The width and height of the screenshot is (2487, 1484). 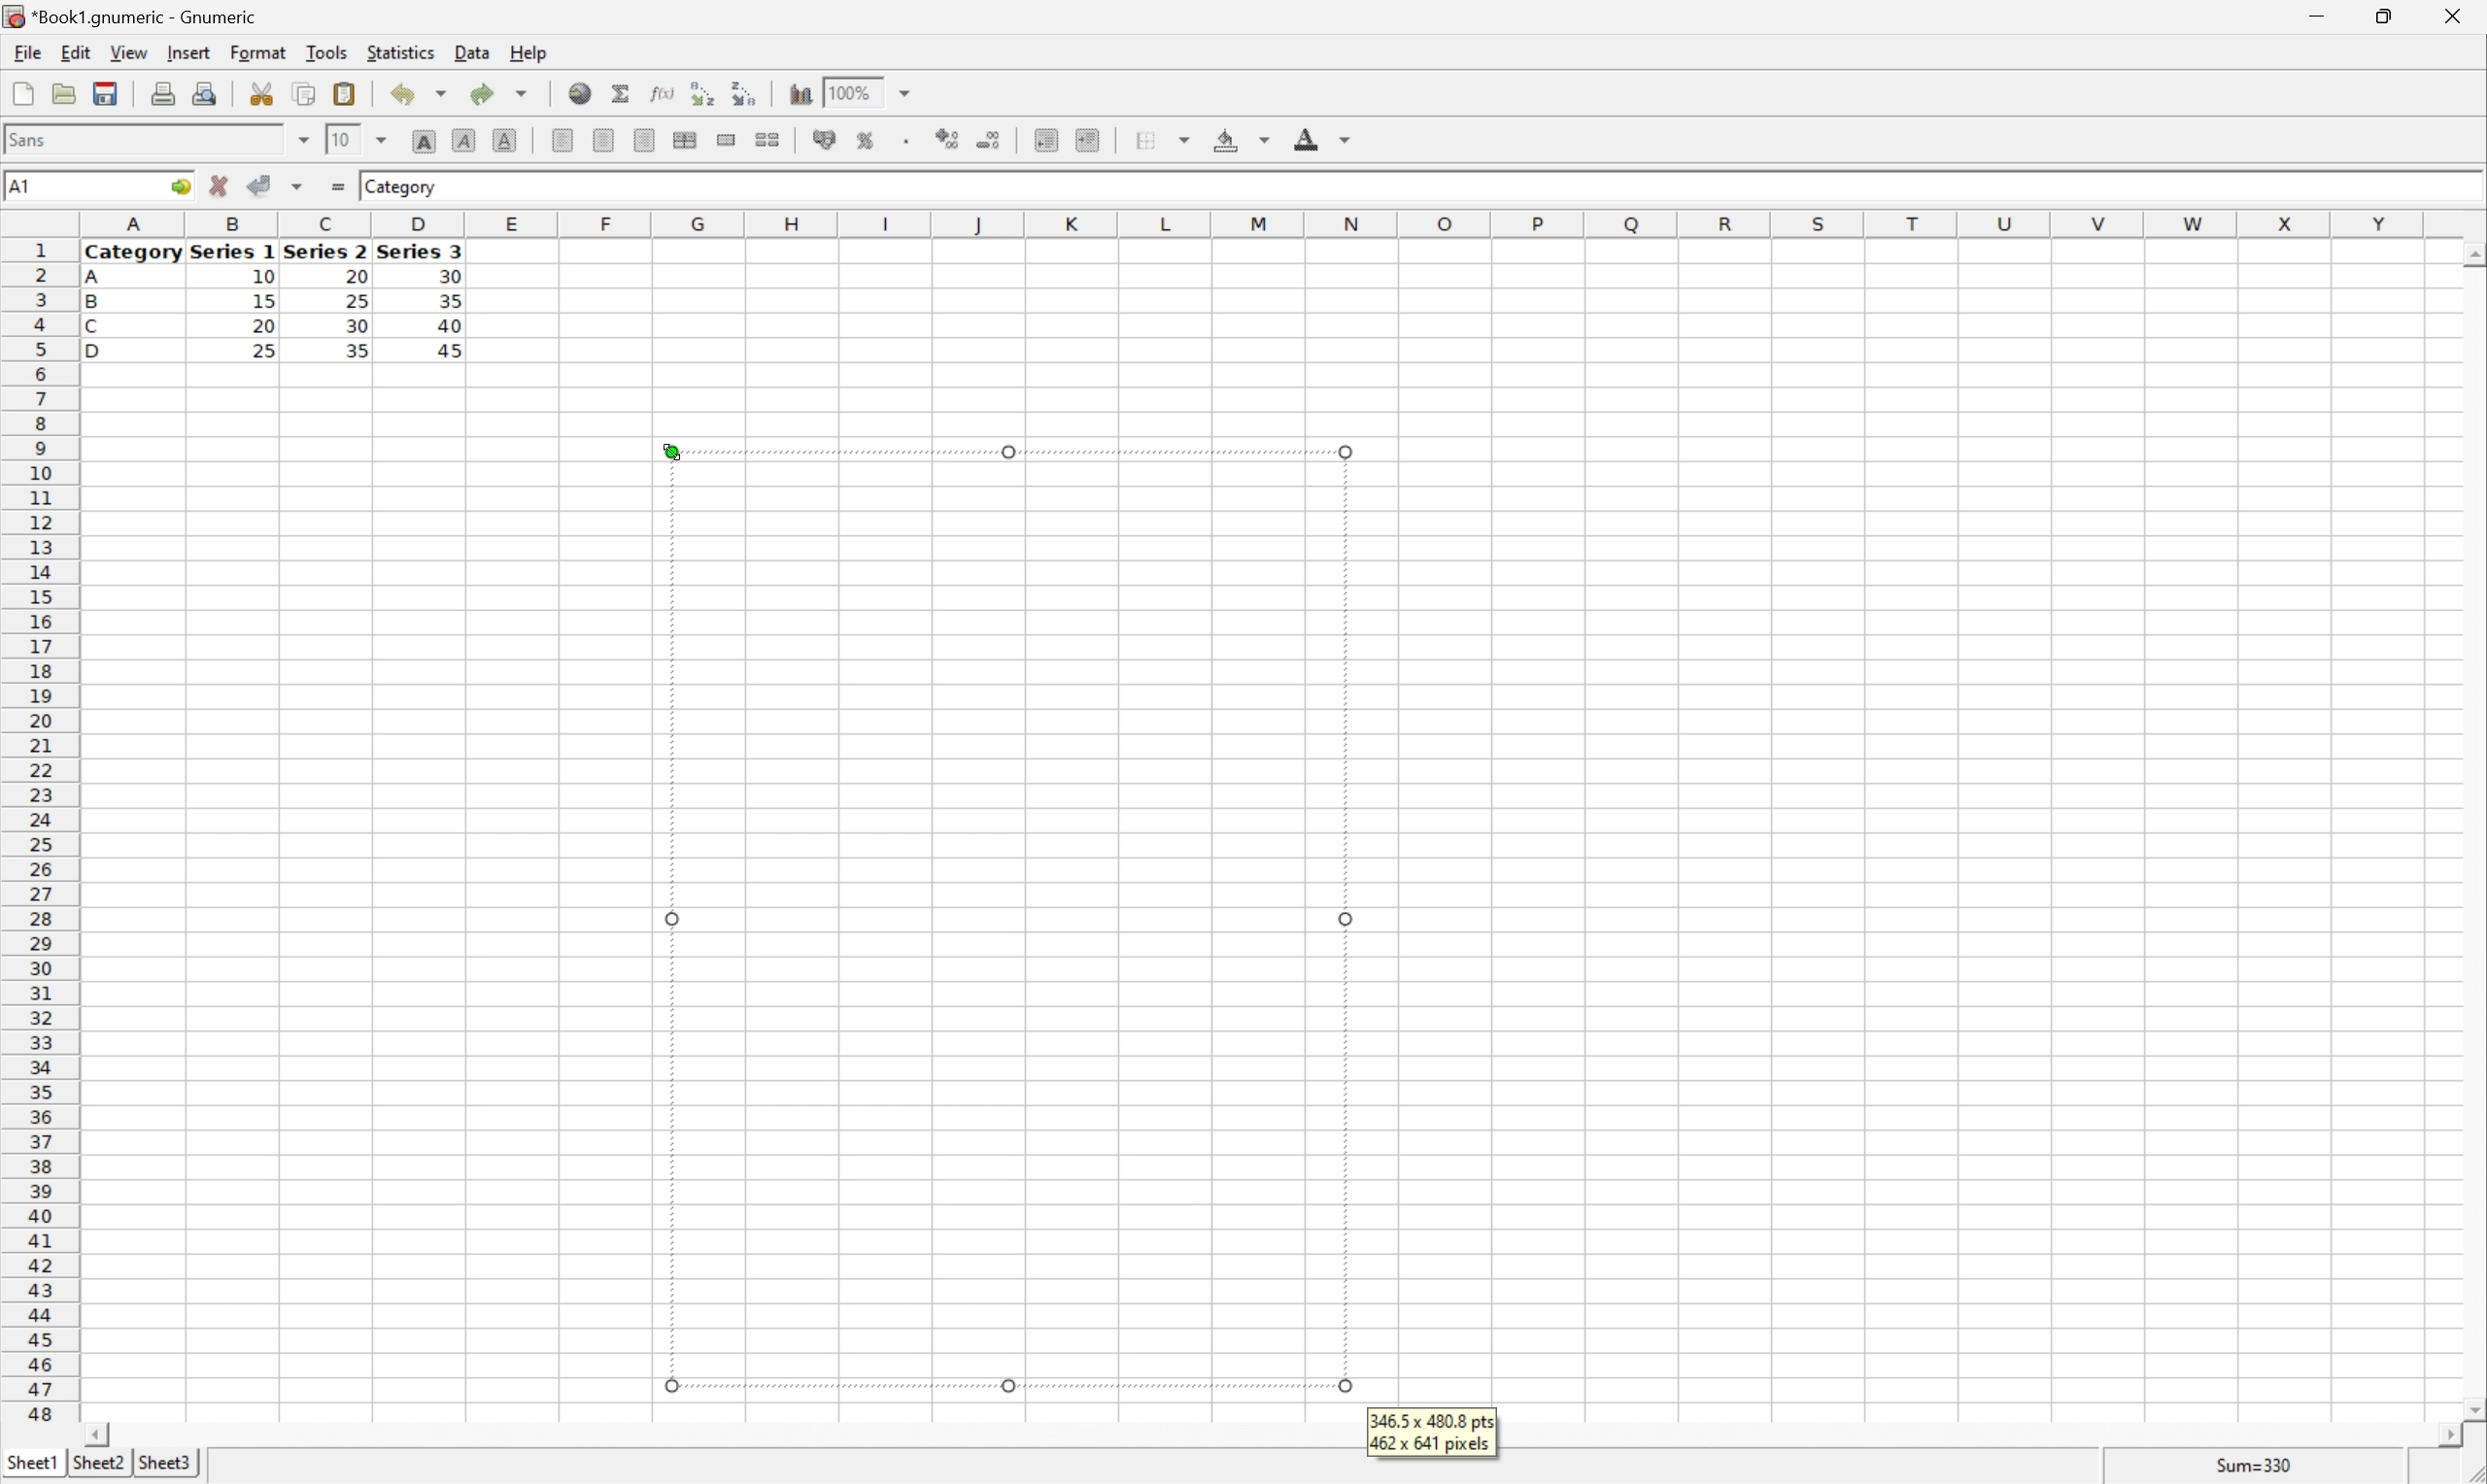 I want to click on Insert a chart, so click(x=885, y=136).